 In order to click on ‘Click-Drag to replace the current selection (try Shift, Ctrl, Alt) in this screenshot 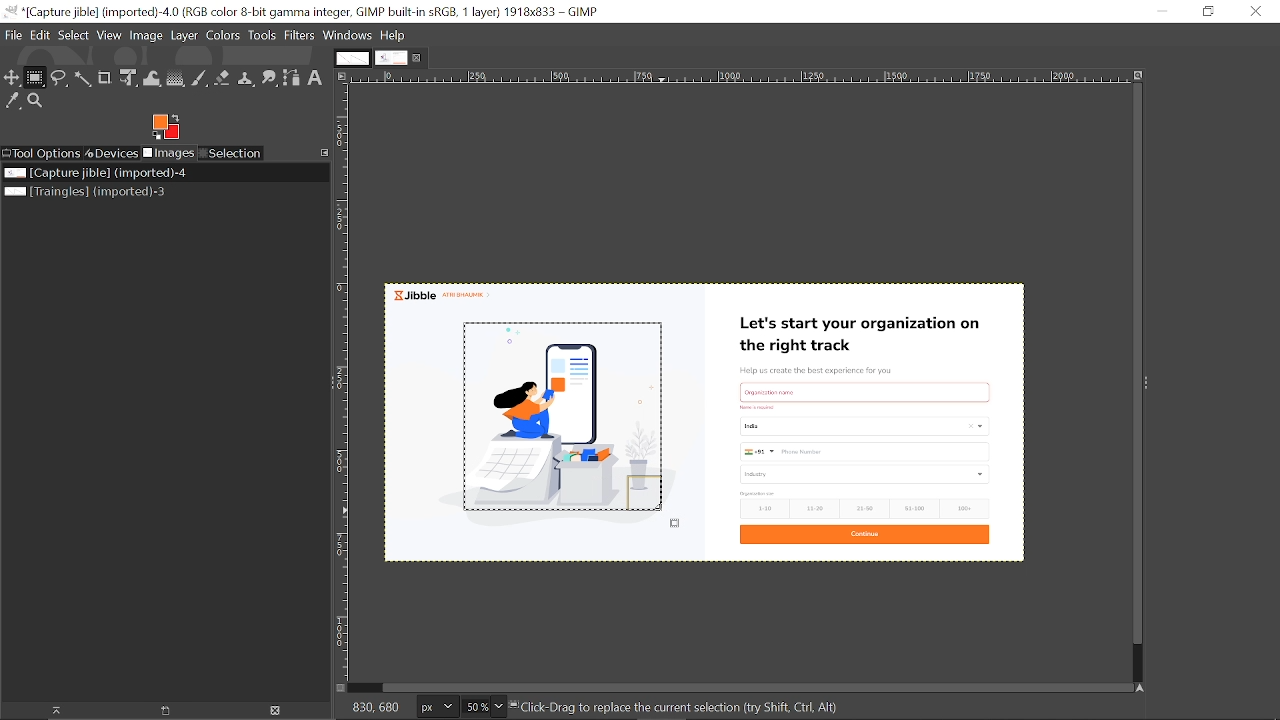, I will do `click(685, 707)`.